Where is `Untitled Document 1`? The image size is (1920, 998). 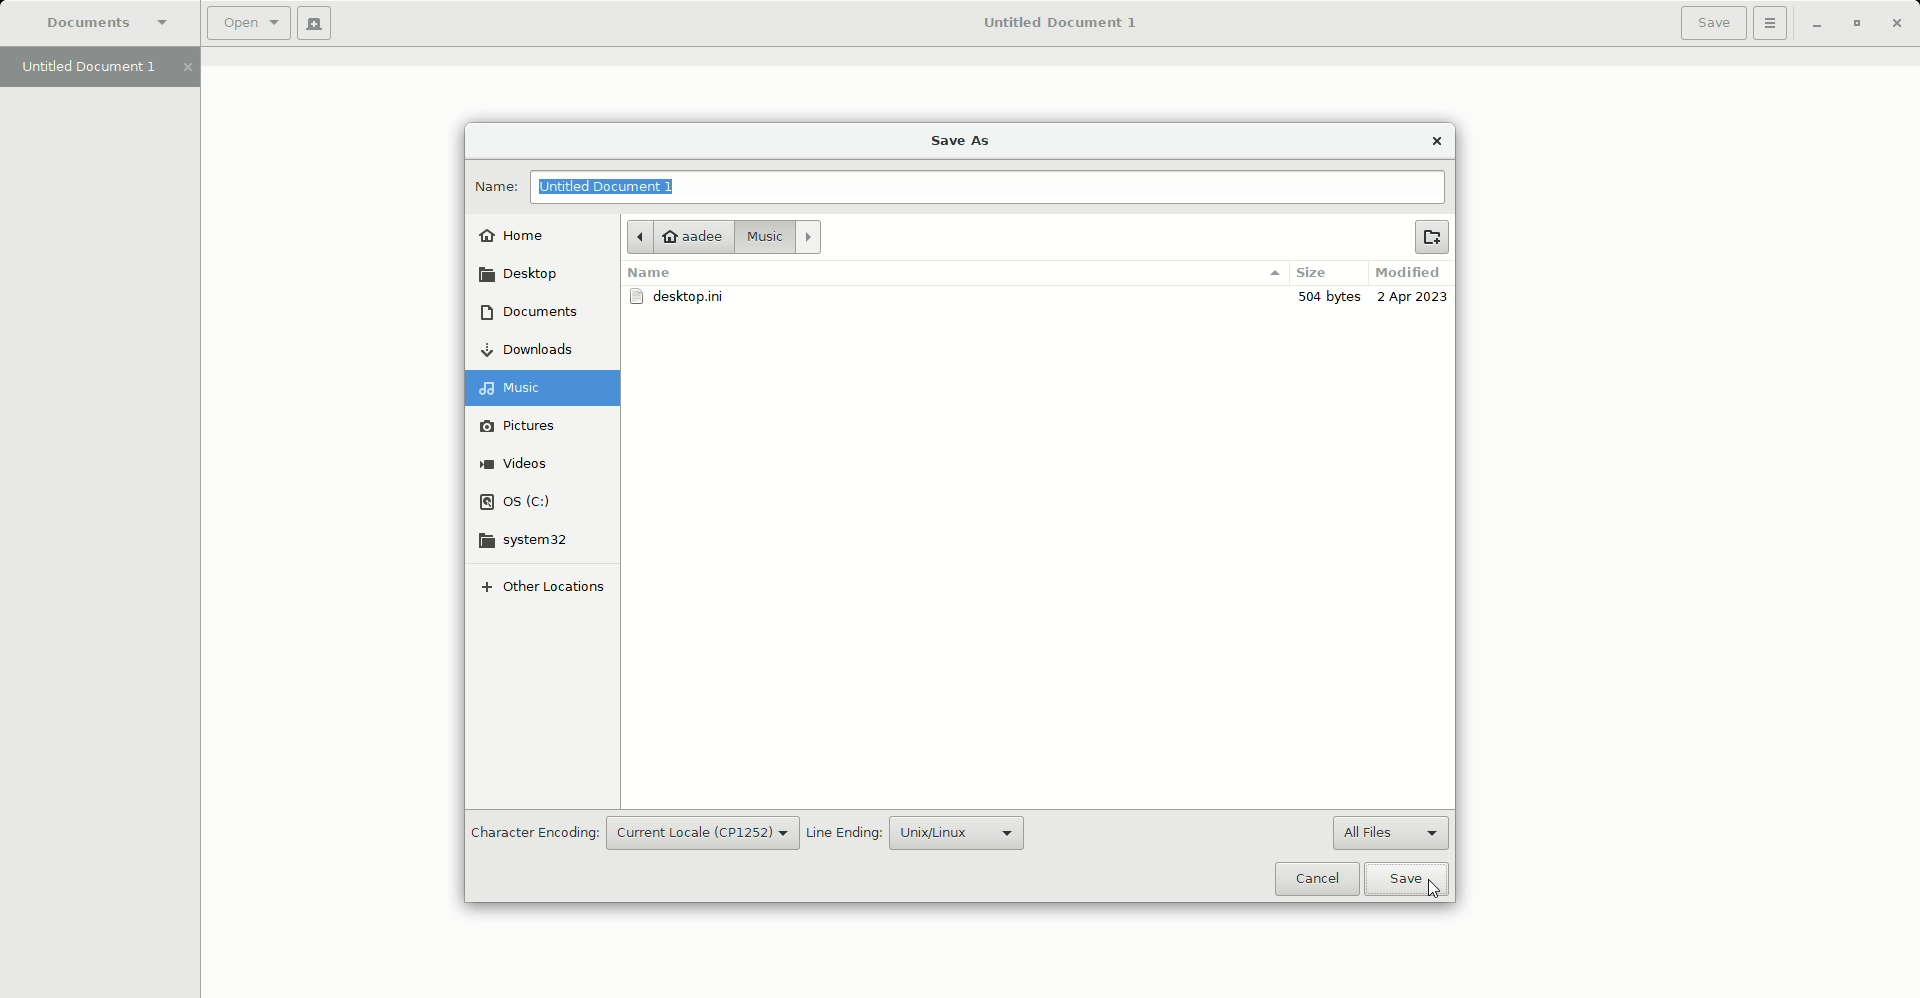 Untitled Document 1 is located at coordinates (1060, 24).